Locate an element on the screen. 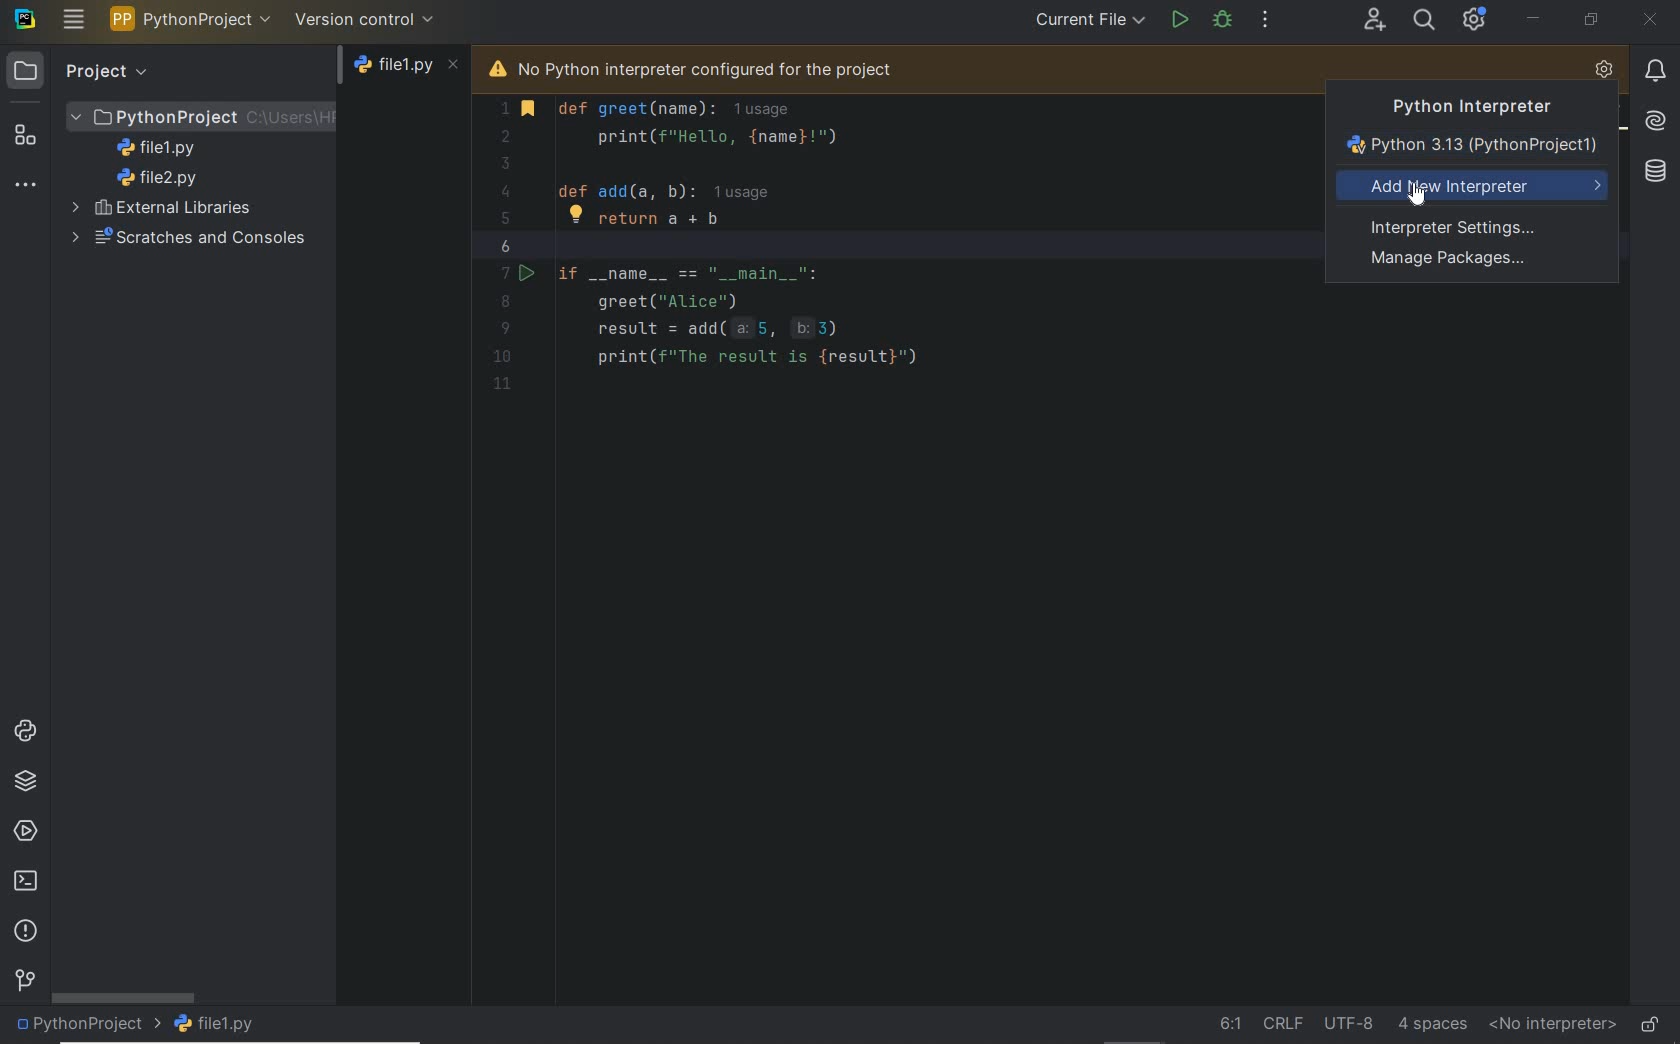 Image resolution: width=1680 pixels, height=1044 pixels. file name is located at coordinates (219, 1024).